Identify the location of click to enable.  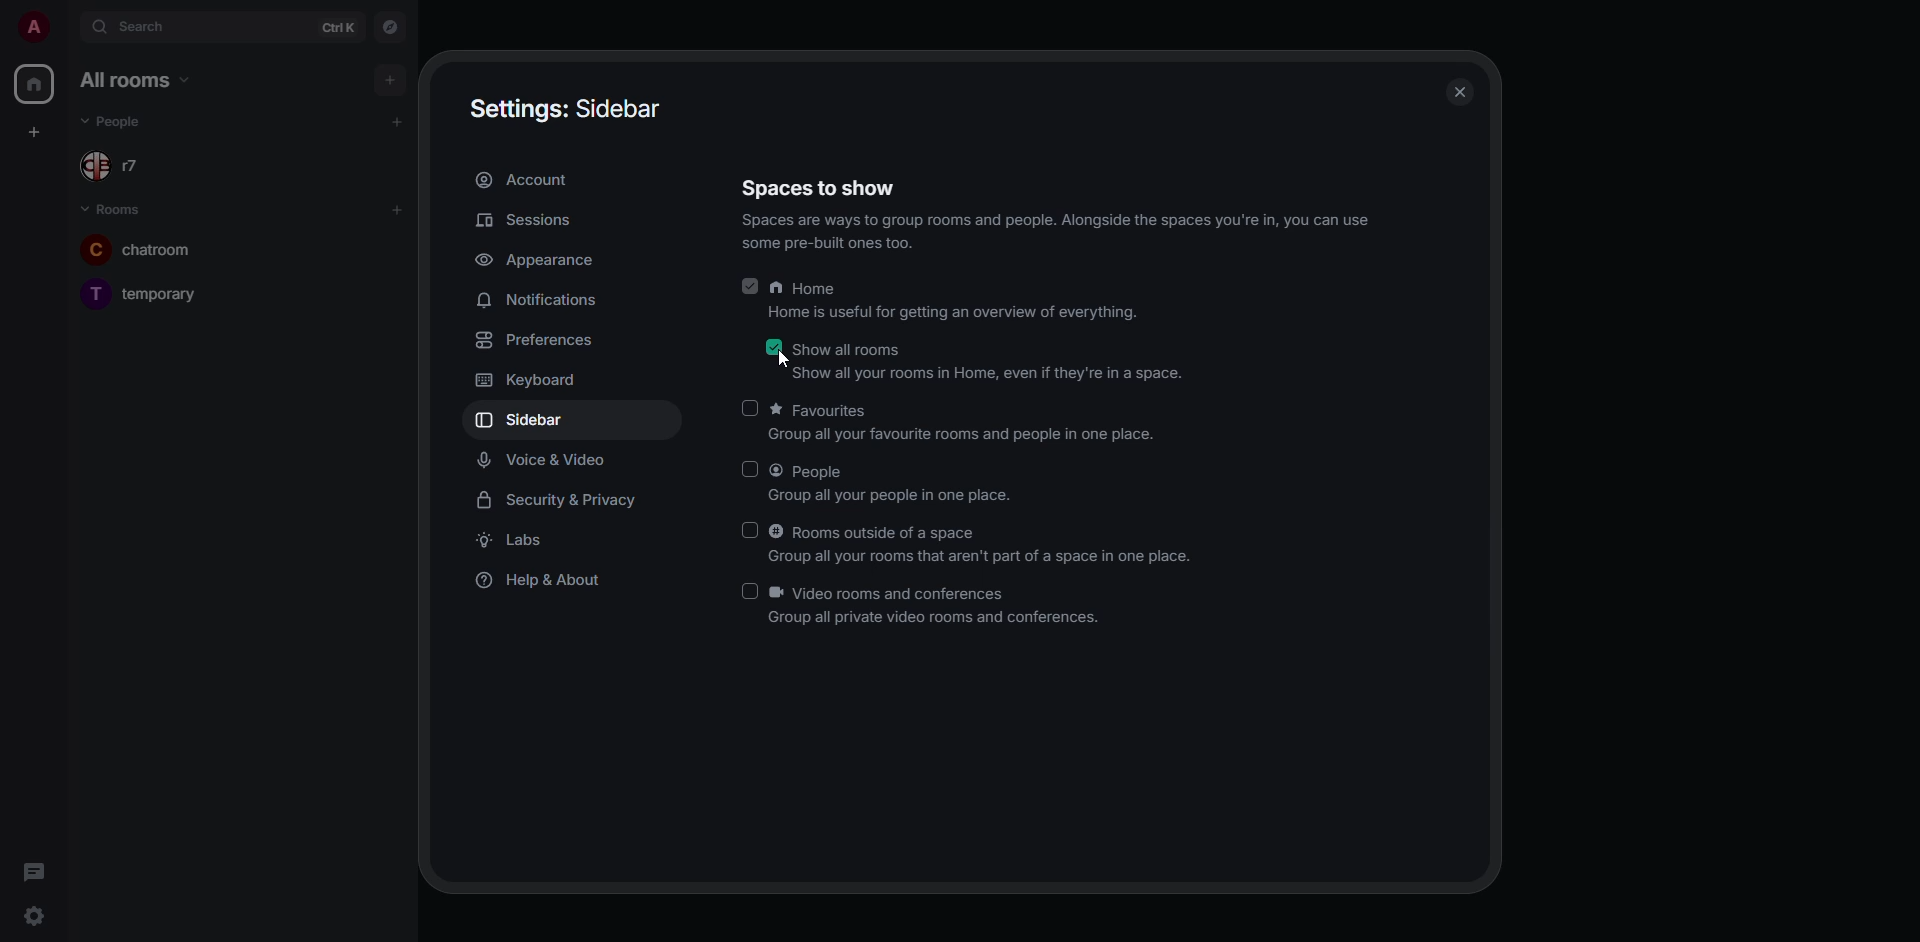
(748, 468).